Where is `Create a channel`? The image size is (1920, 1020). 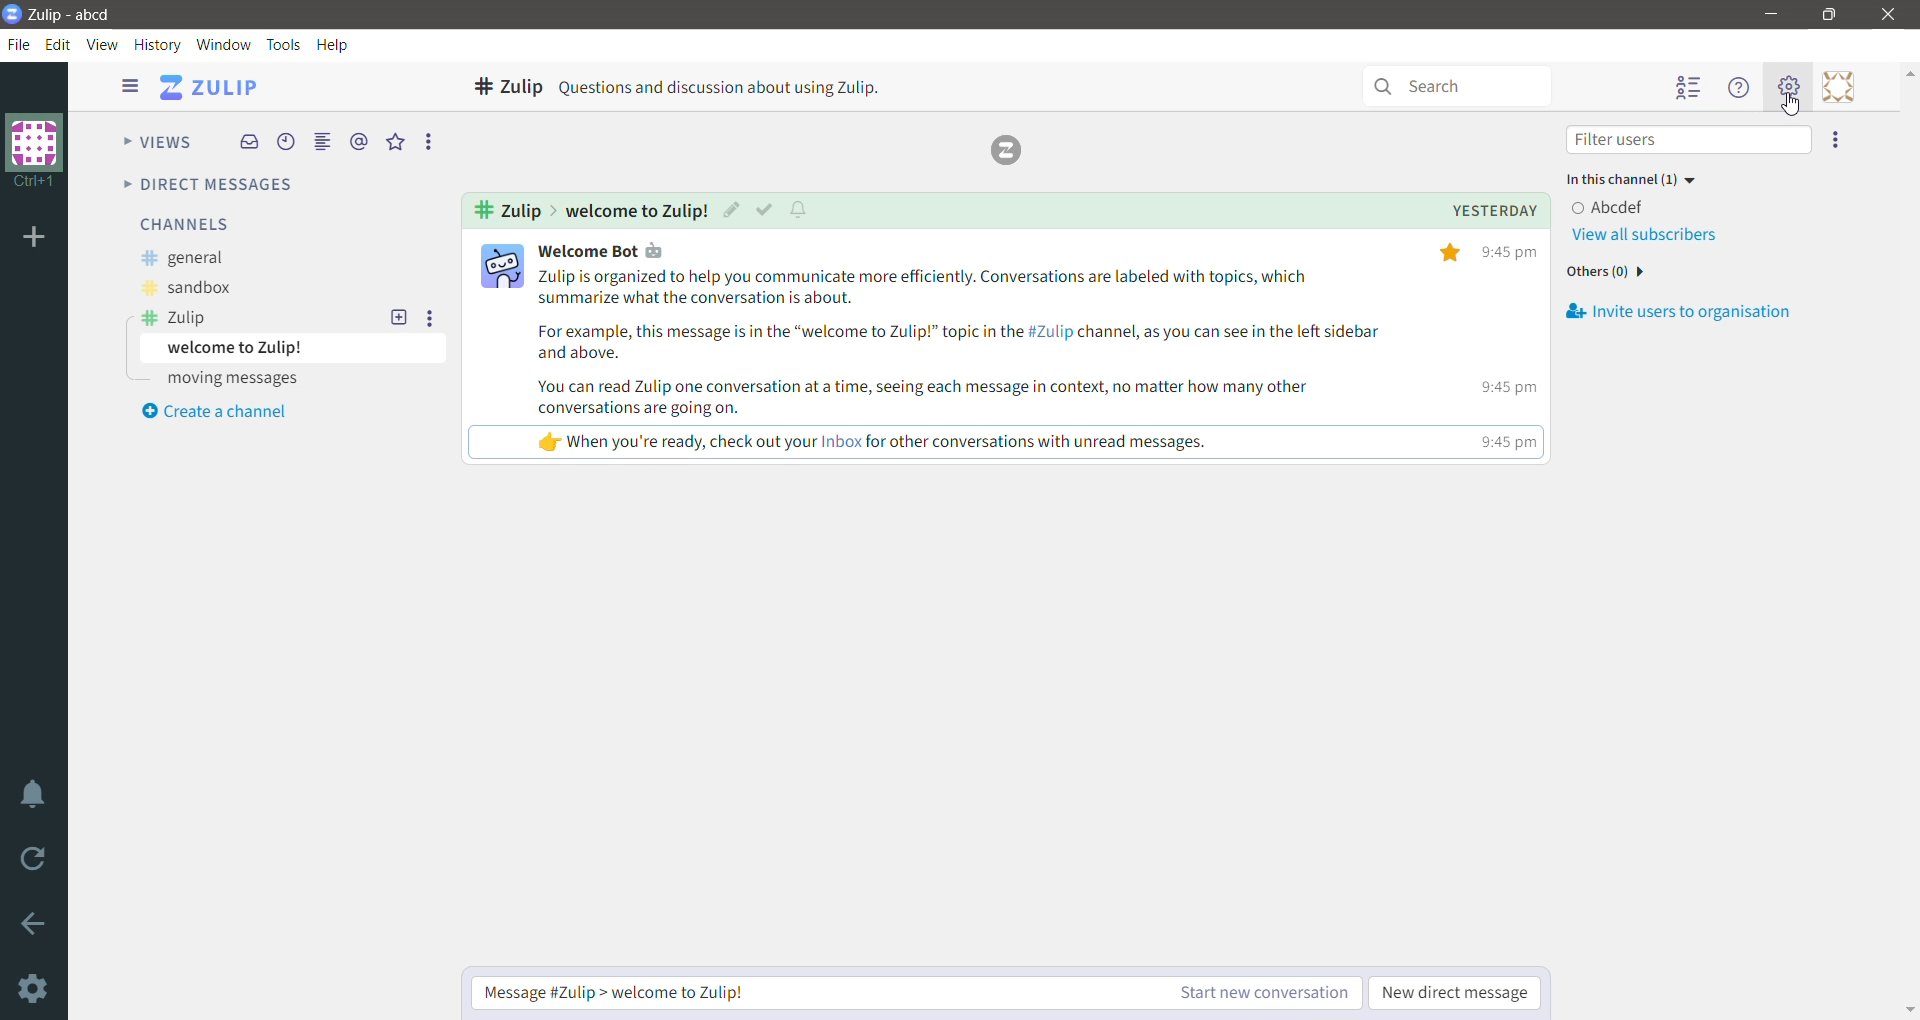 Create a channel is located at coordinates (212, 414).